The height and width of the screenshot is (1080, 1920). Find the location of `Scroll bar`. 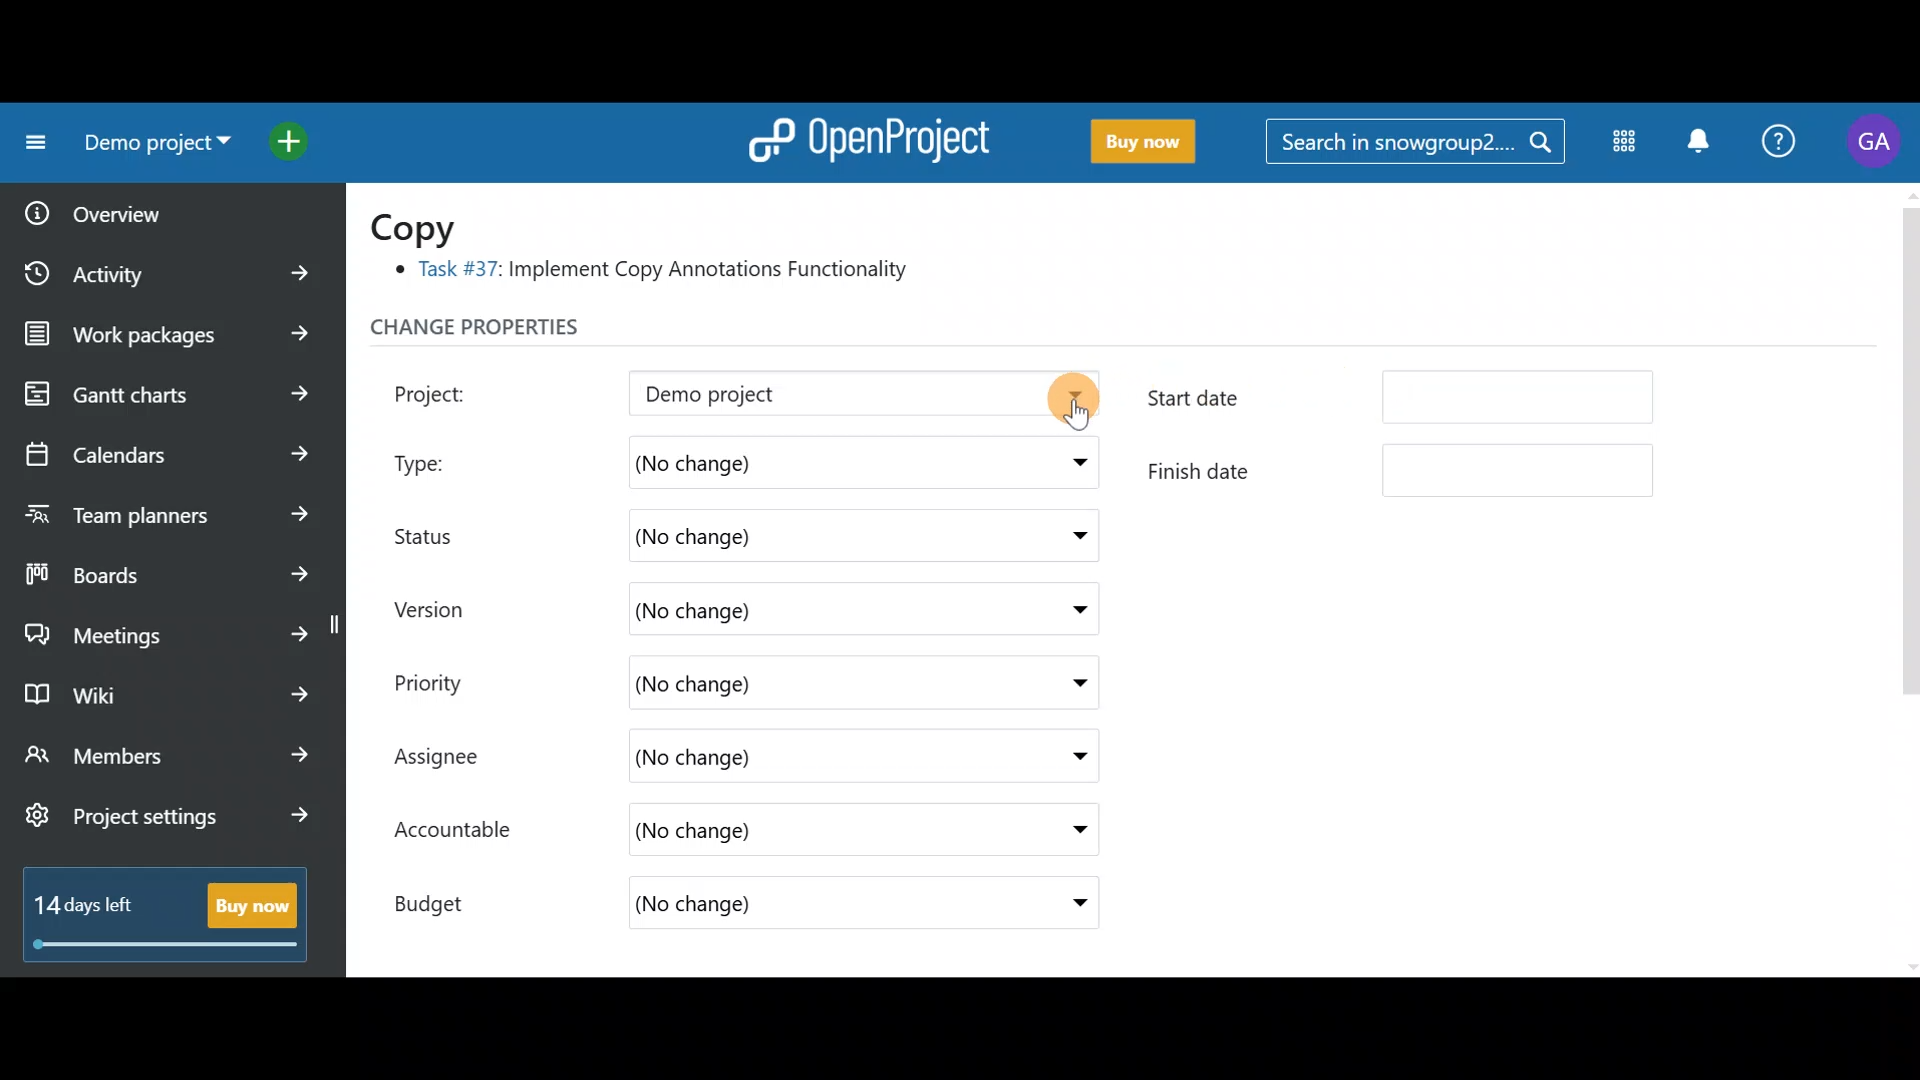

Scroll bar is located at coordinates (1908, 581).